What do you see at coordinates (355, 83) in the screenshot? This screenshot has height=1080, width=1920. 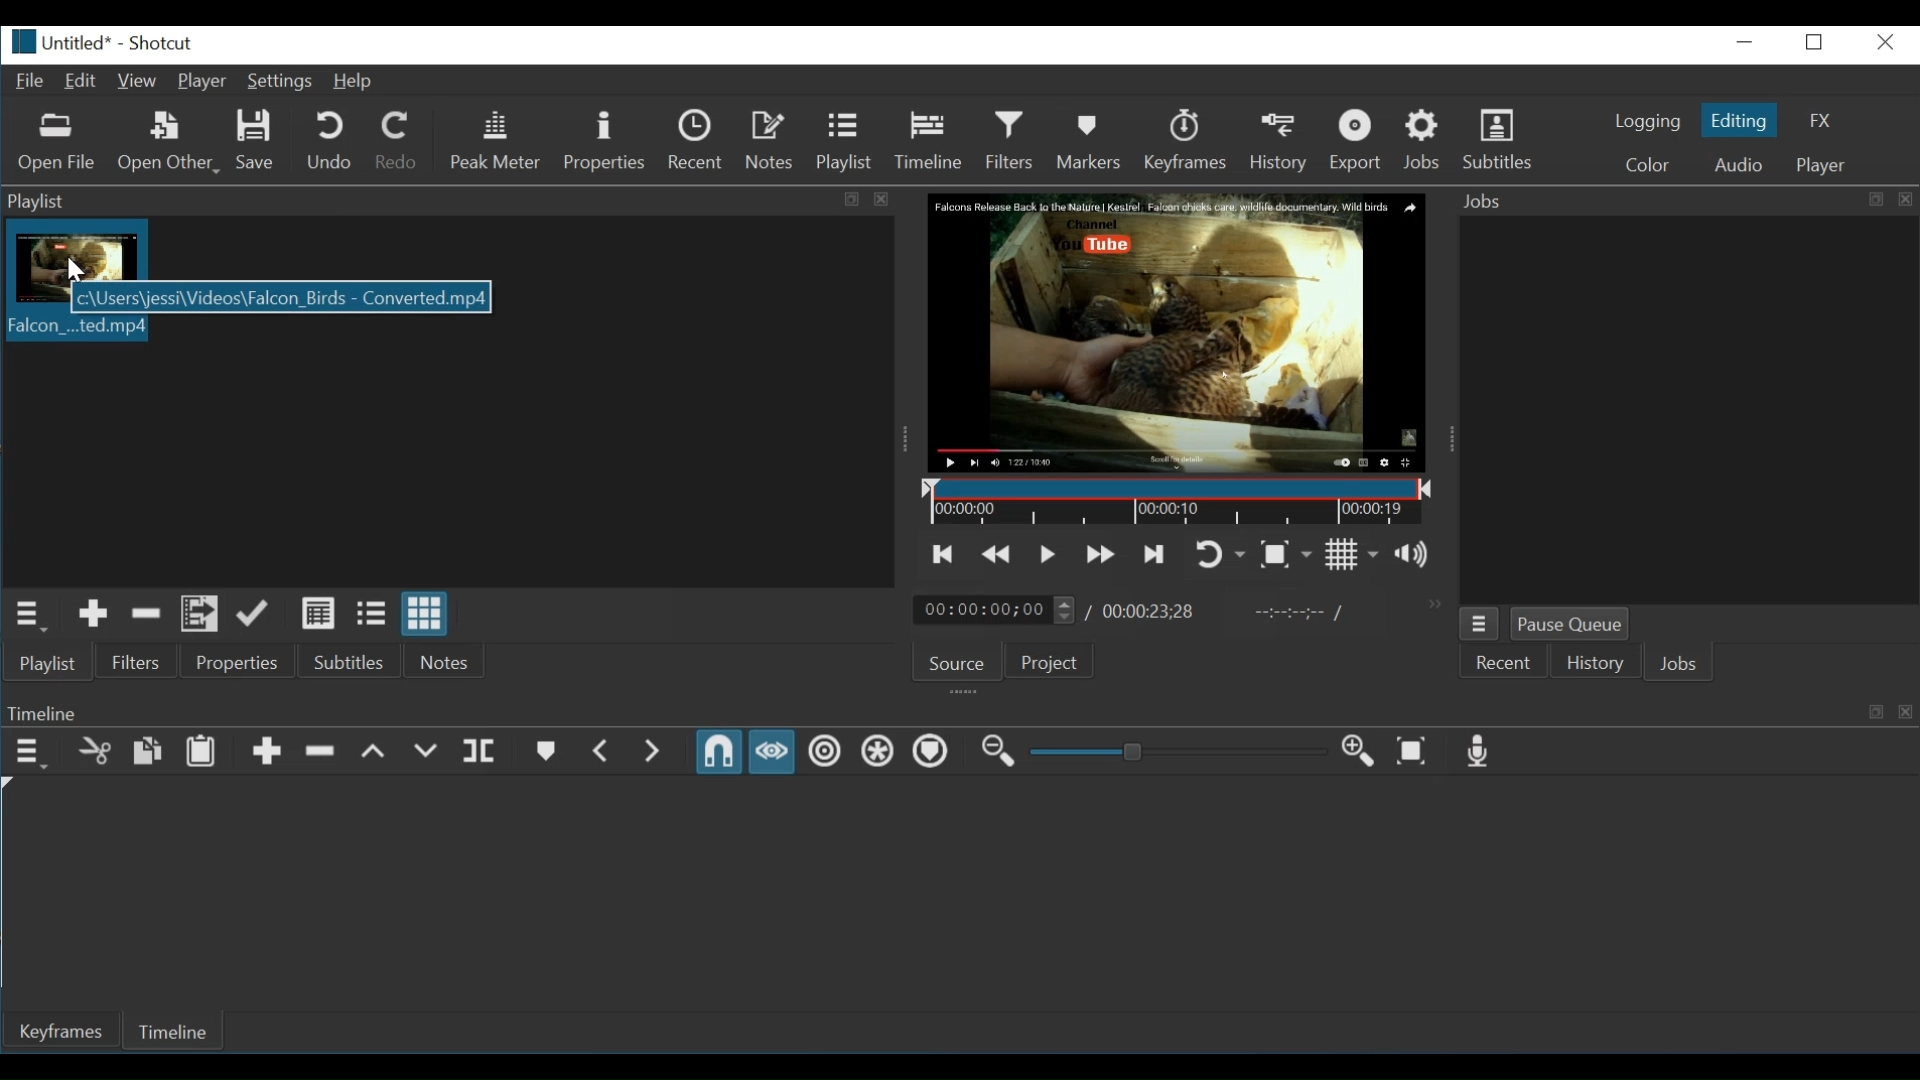 I see `Help` at bounding box center [355, 83].